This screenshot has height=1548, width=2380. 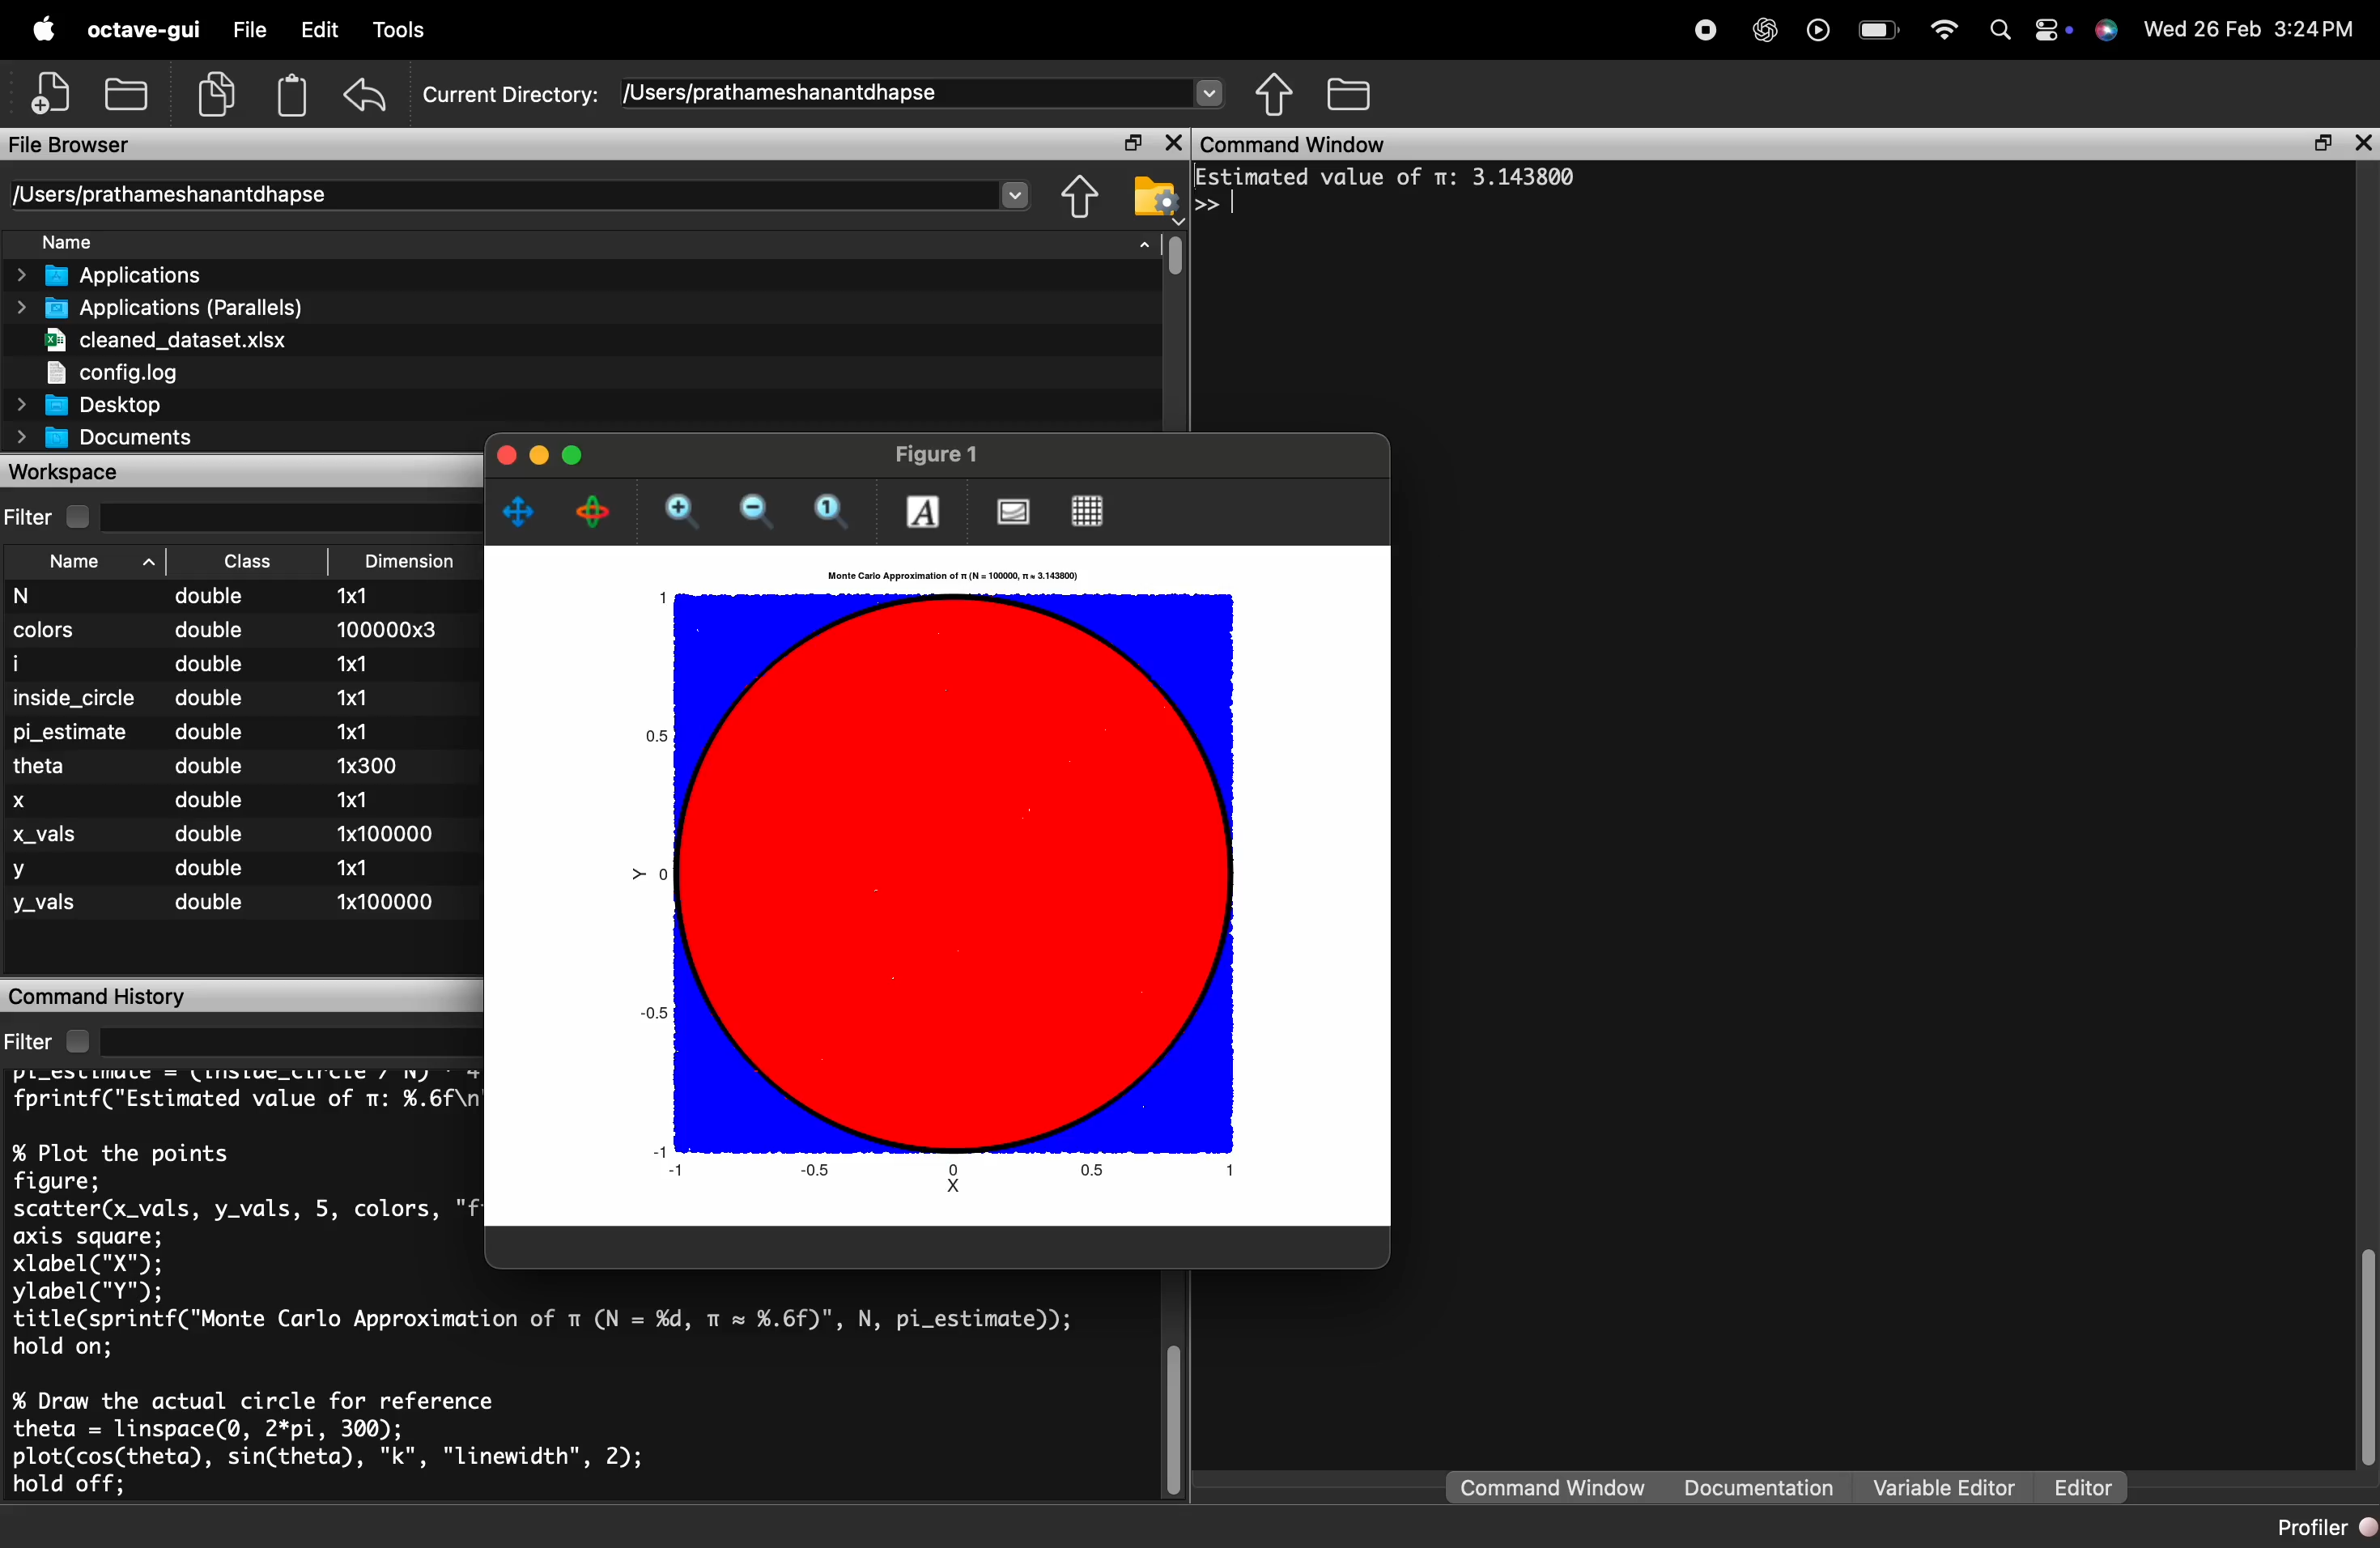 I want to click on toggle current axis visible, so click(x=1015, y=513).